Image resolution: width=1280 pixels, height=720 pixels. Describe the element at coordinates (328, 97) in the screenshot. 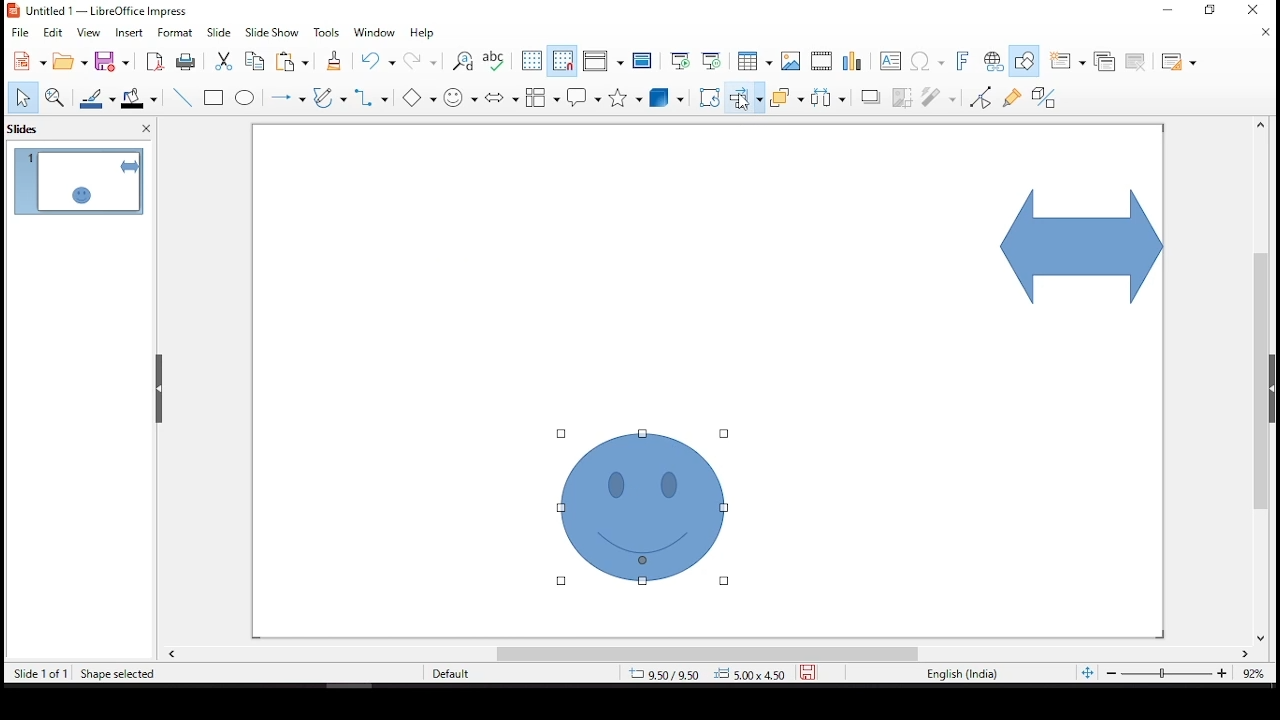

I see `curves and polygons` at that location.